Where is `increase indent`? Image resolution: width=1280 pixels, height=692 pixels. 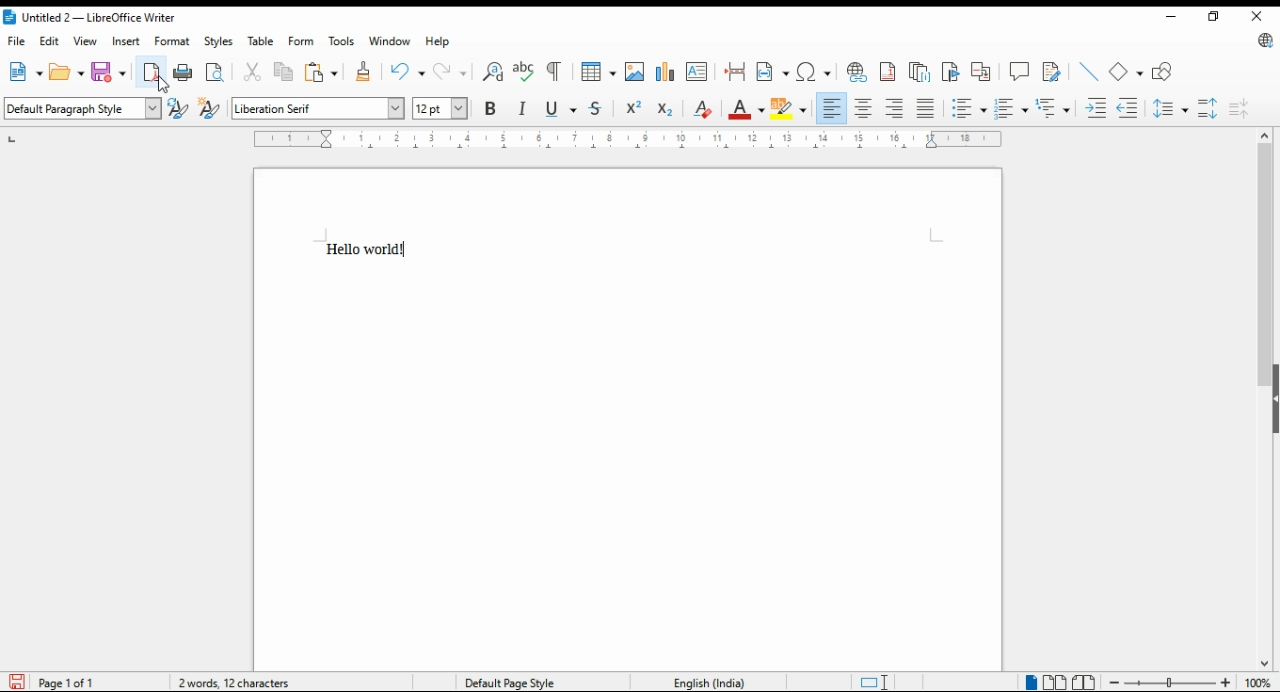
increase indent is located at coordinates (1093, 110).